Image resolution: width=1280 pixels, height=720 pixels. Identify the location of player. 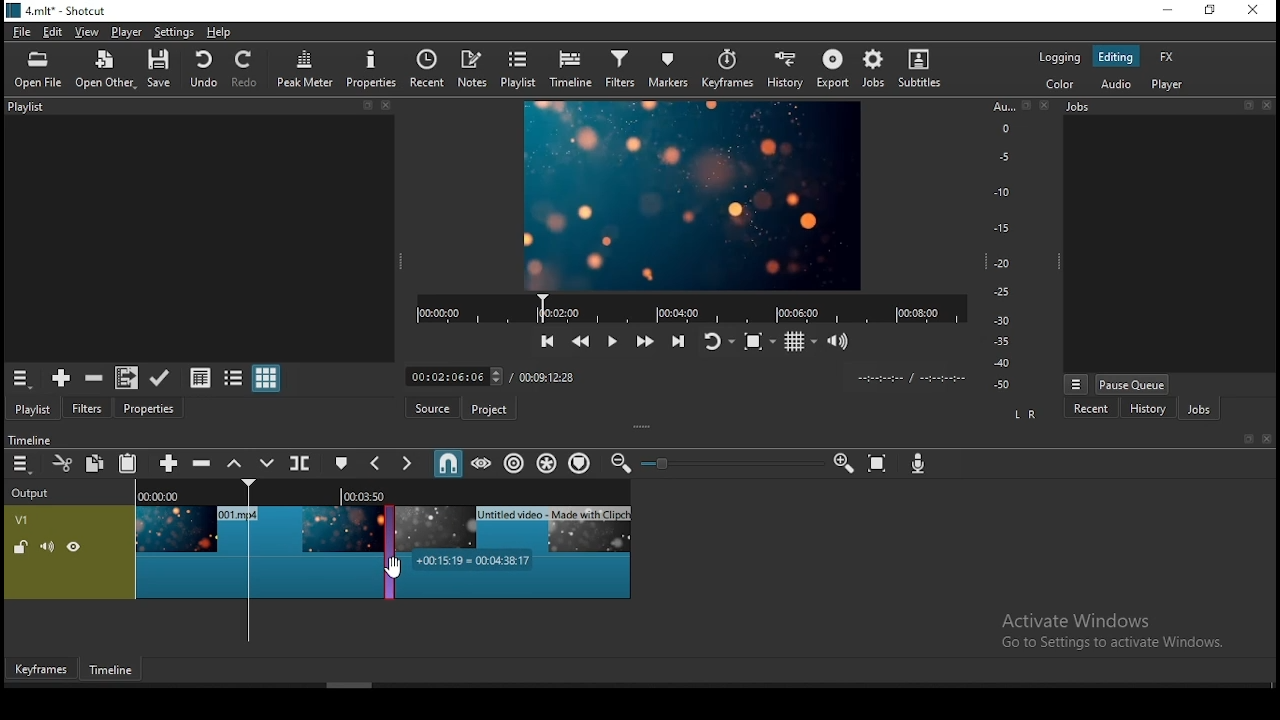
(1167, 86).